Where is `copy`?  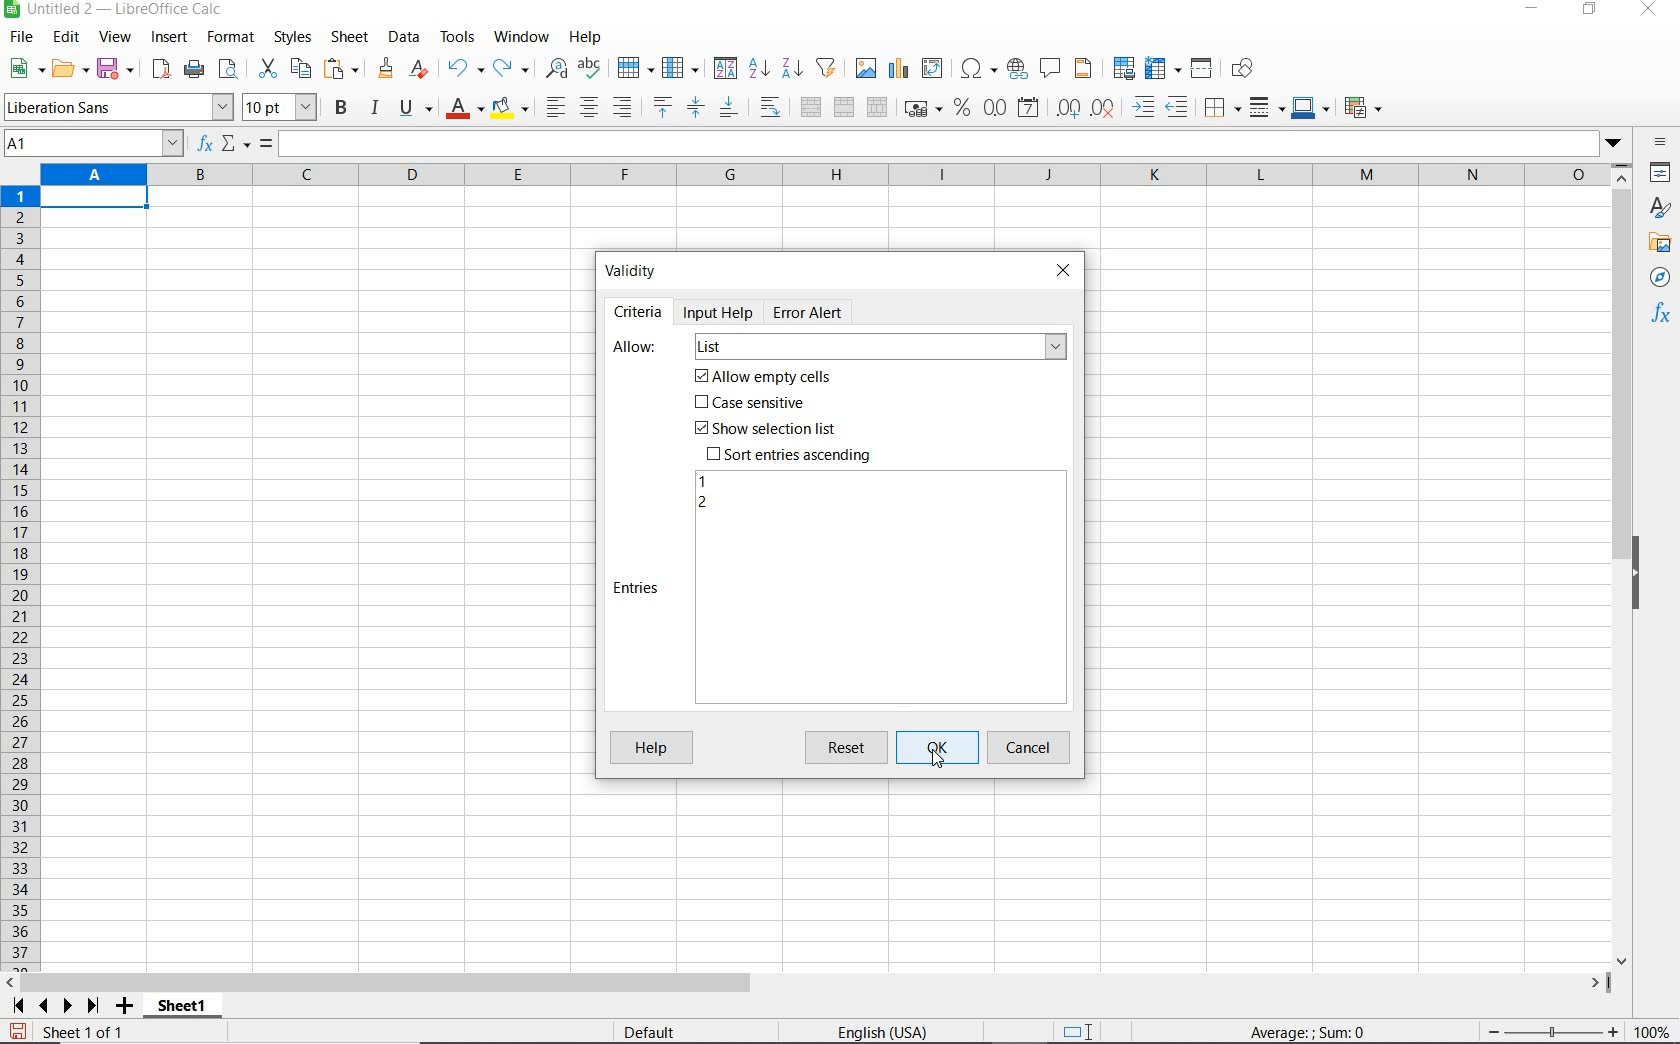 copy is located at coordinates (302, 68).